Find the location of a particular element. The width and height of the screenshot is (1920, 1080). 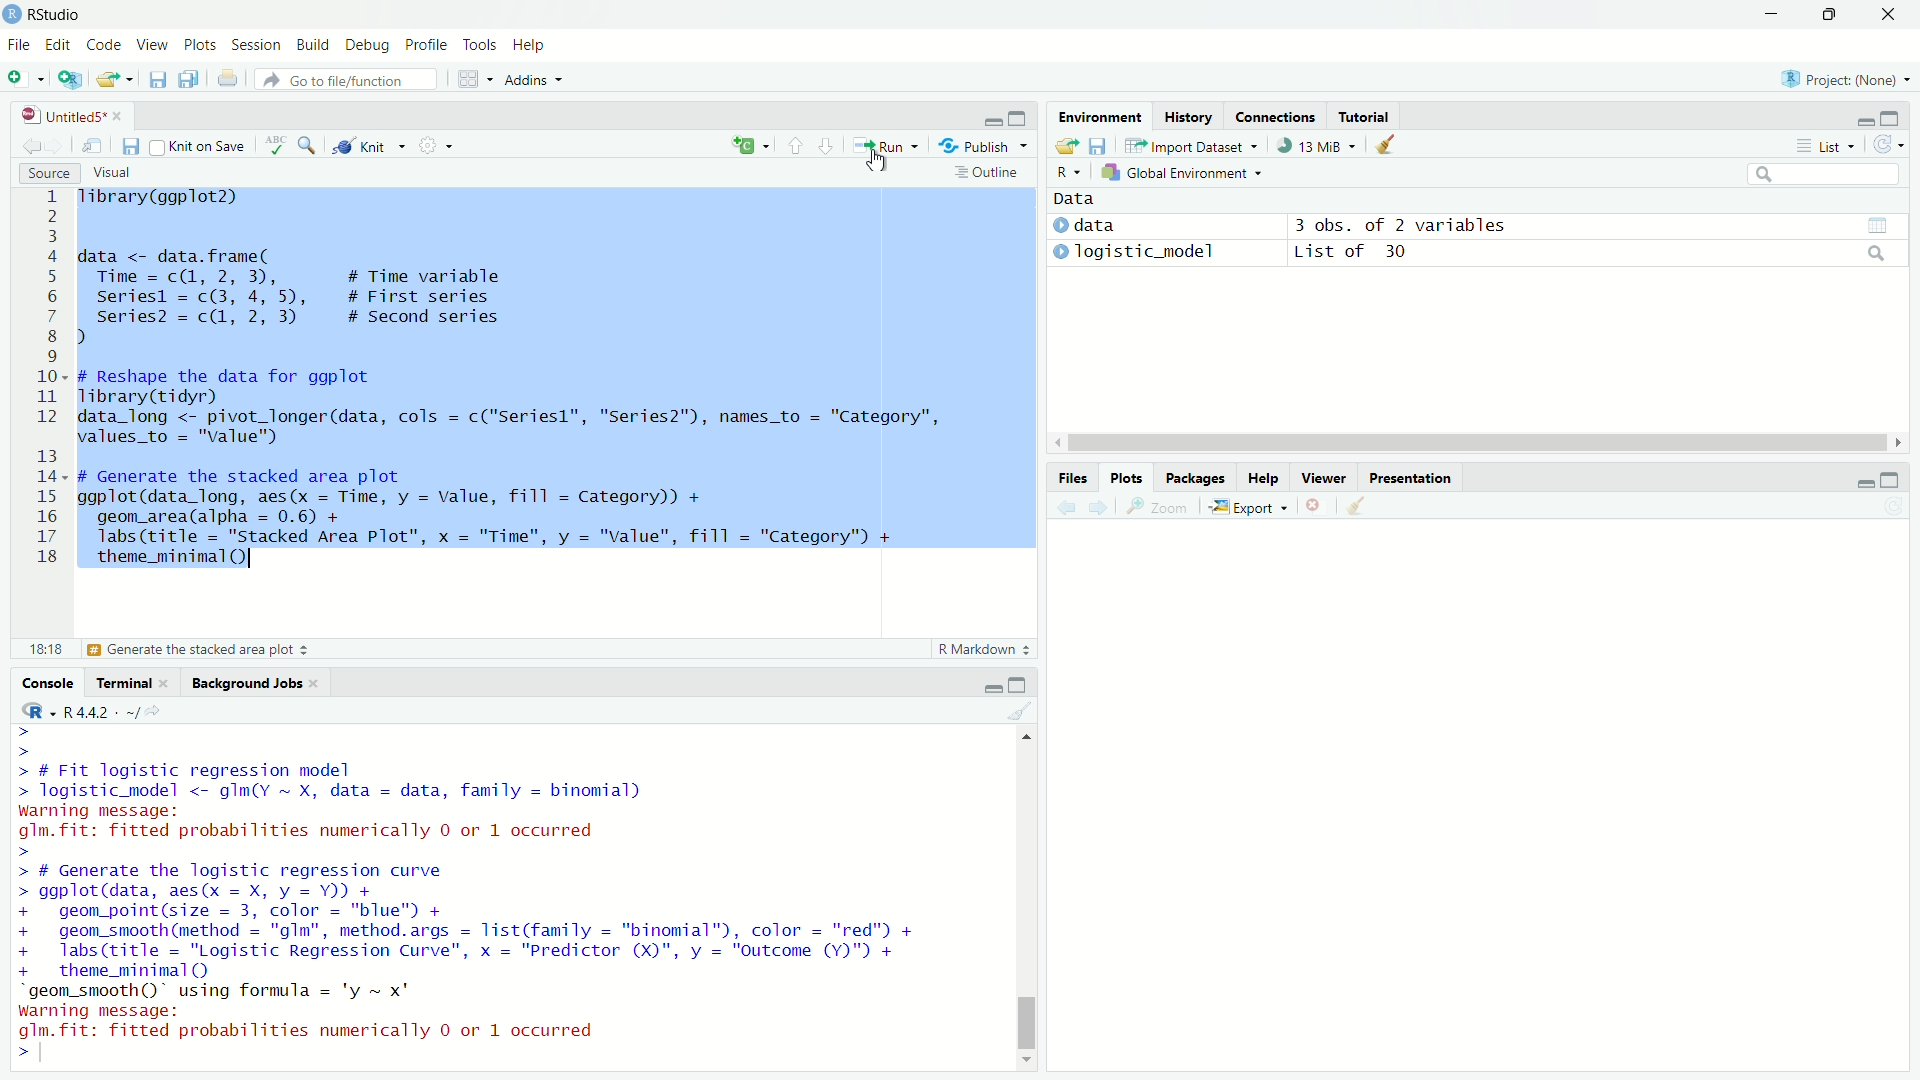

Data is located at coordinates (1073, 199).